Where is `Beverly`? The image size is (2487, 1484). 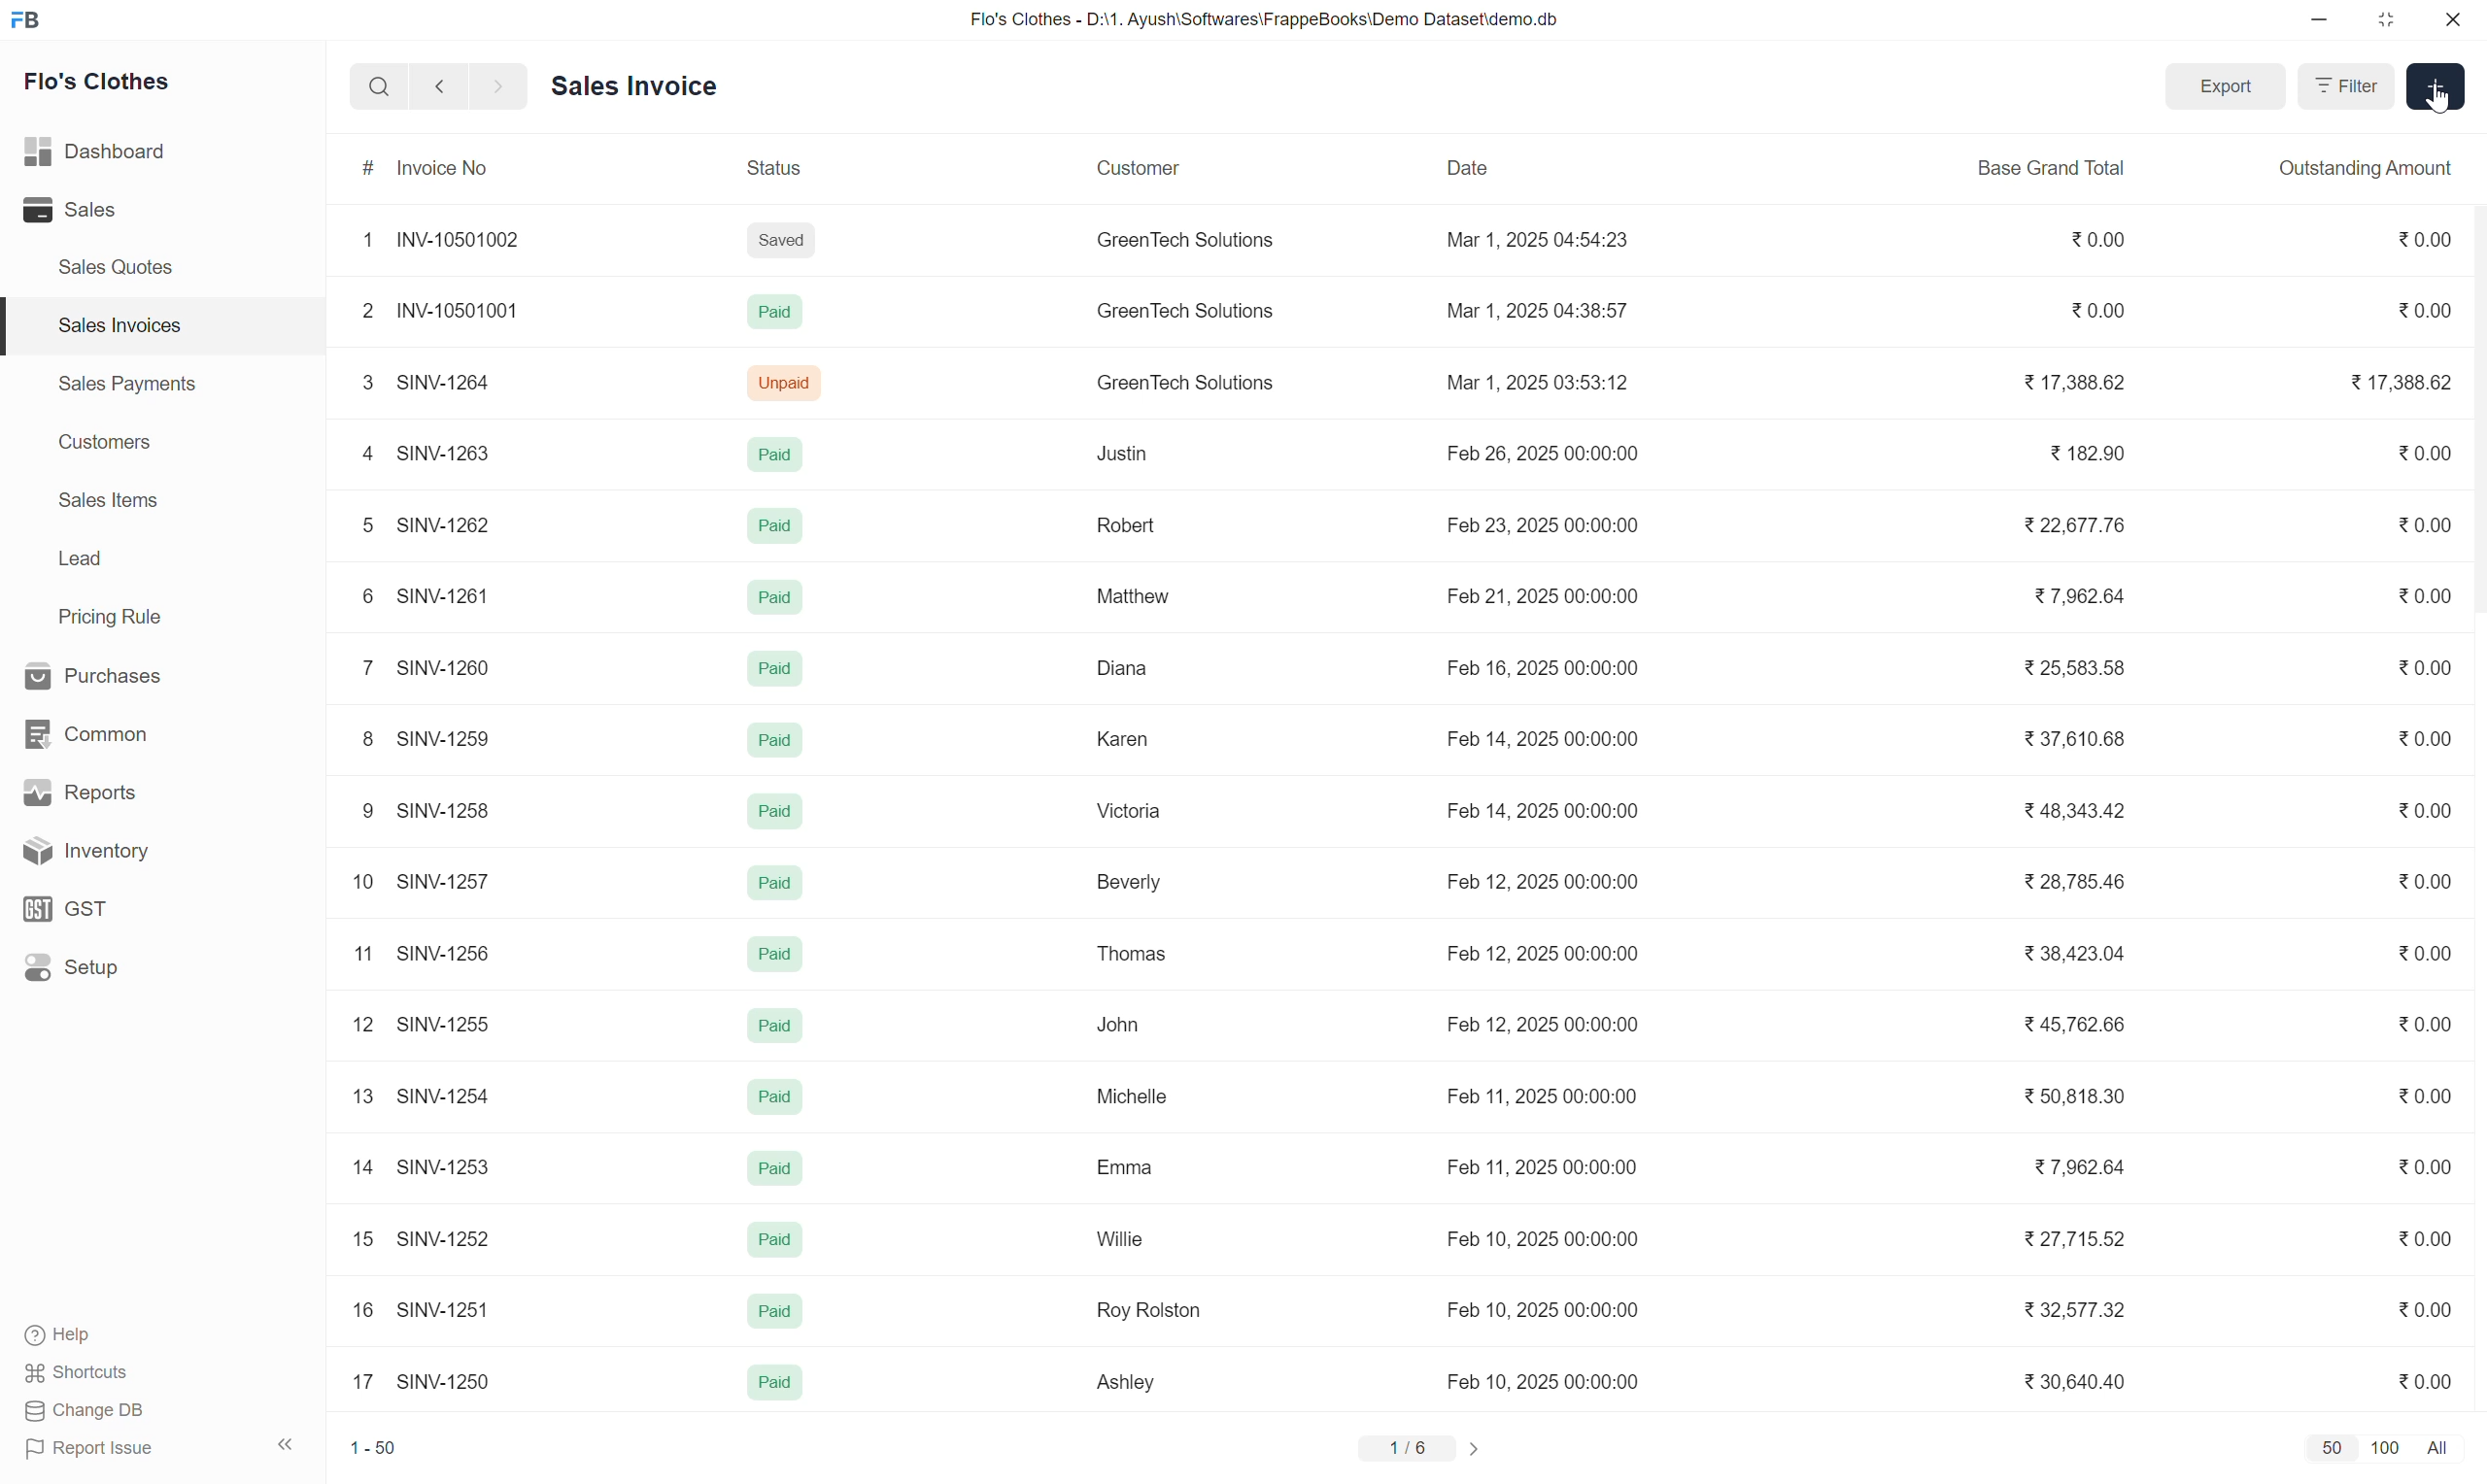
Beverly is located at coordinates (1131, 881).